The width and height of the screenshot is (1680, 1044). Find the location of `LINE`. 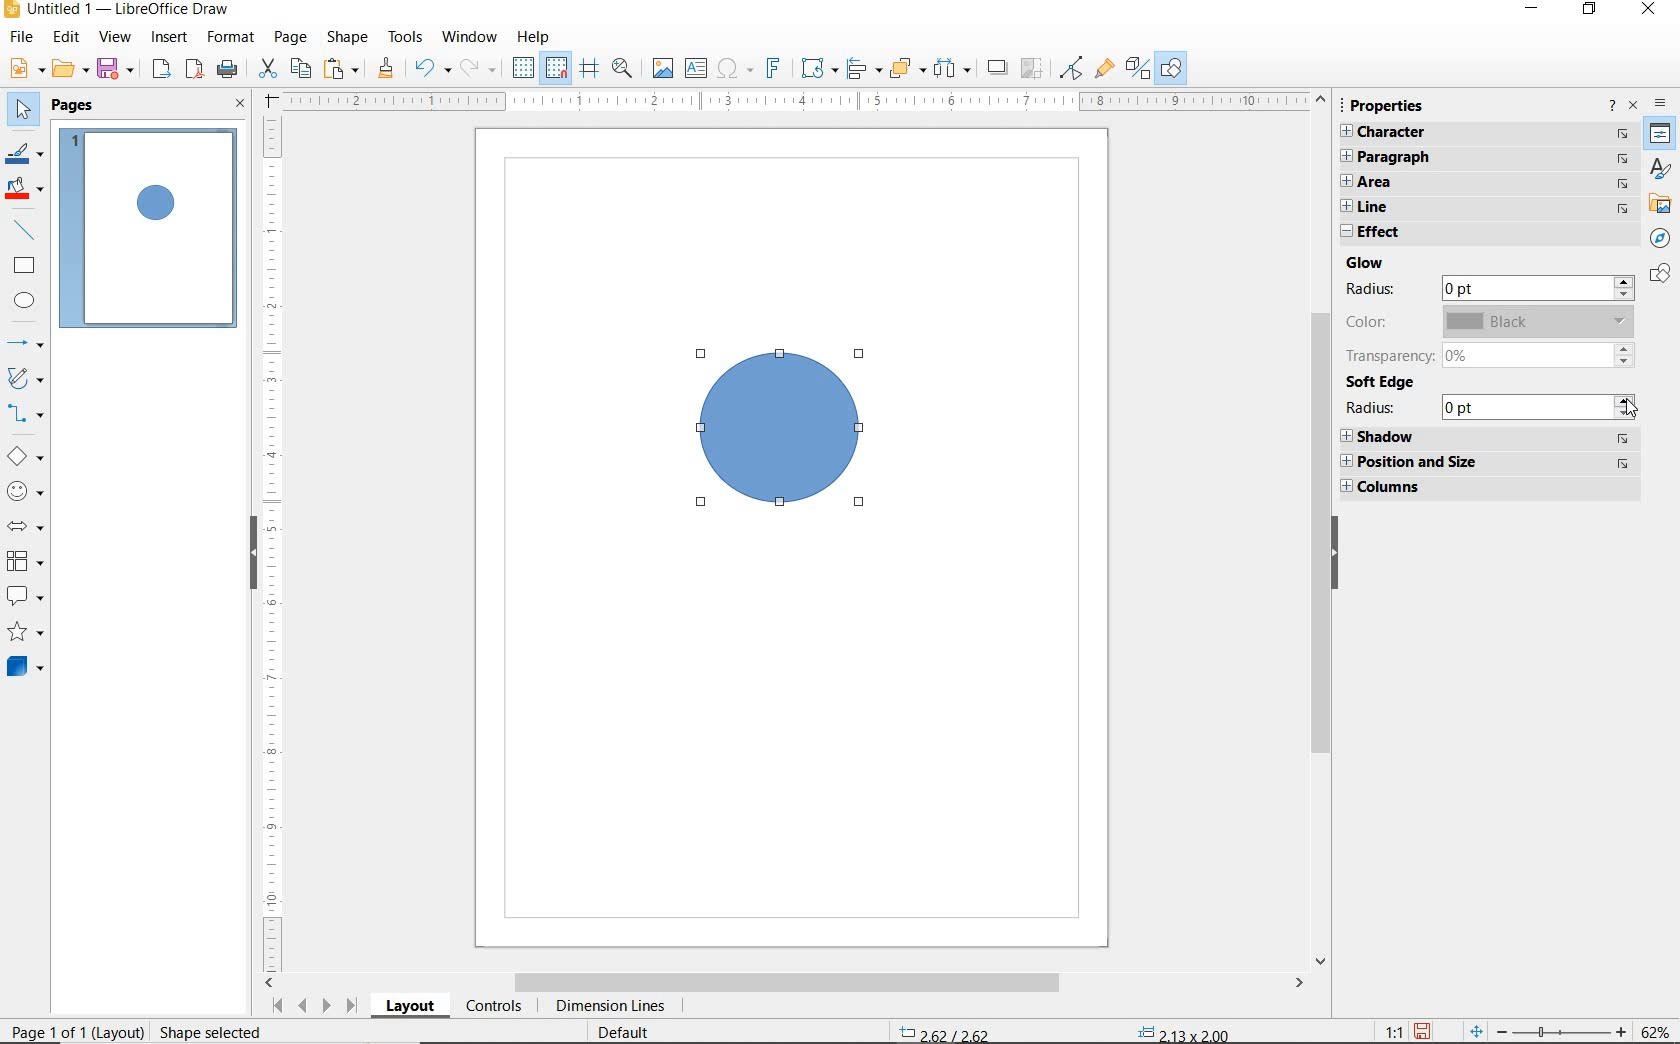

LINE is located at coordinates (1472, 207).